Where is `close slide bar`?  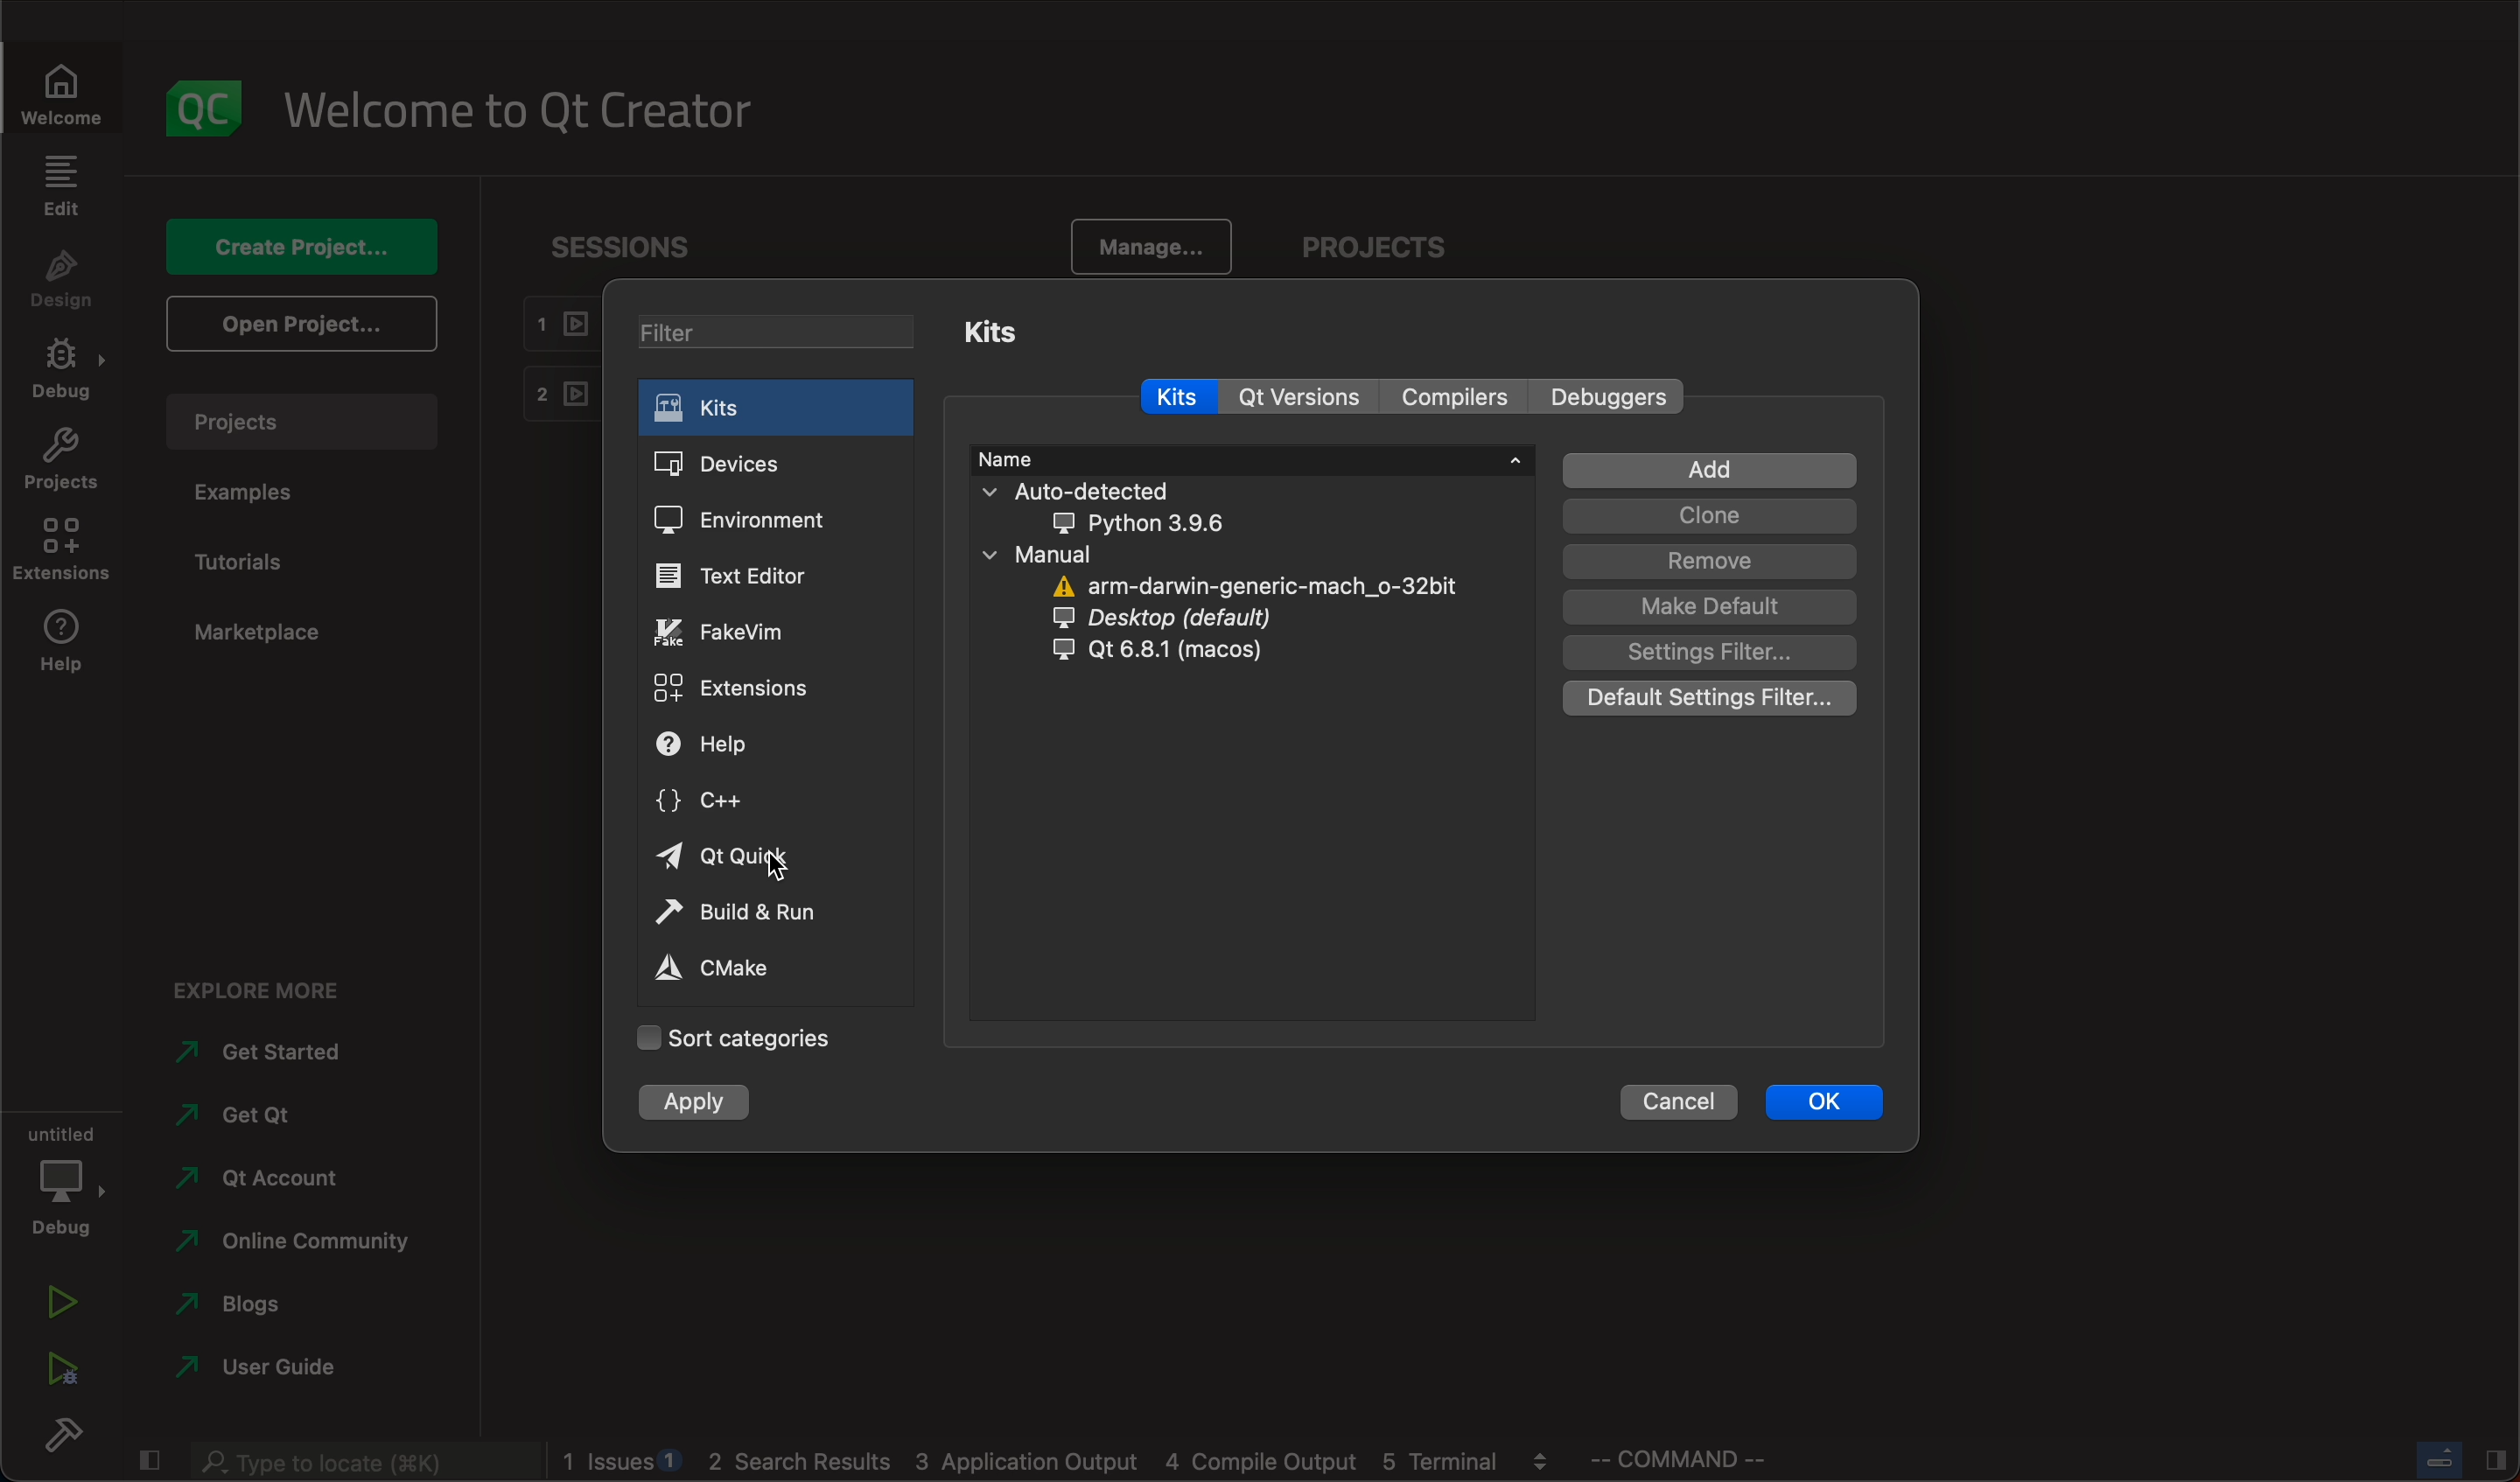
close slide bar is located at coordinates (2456, 1458).